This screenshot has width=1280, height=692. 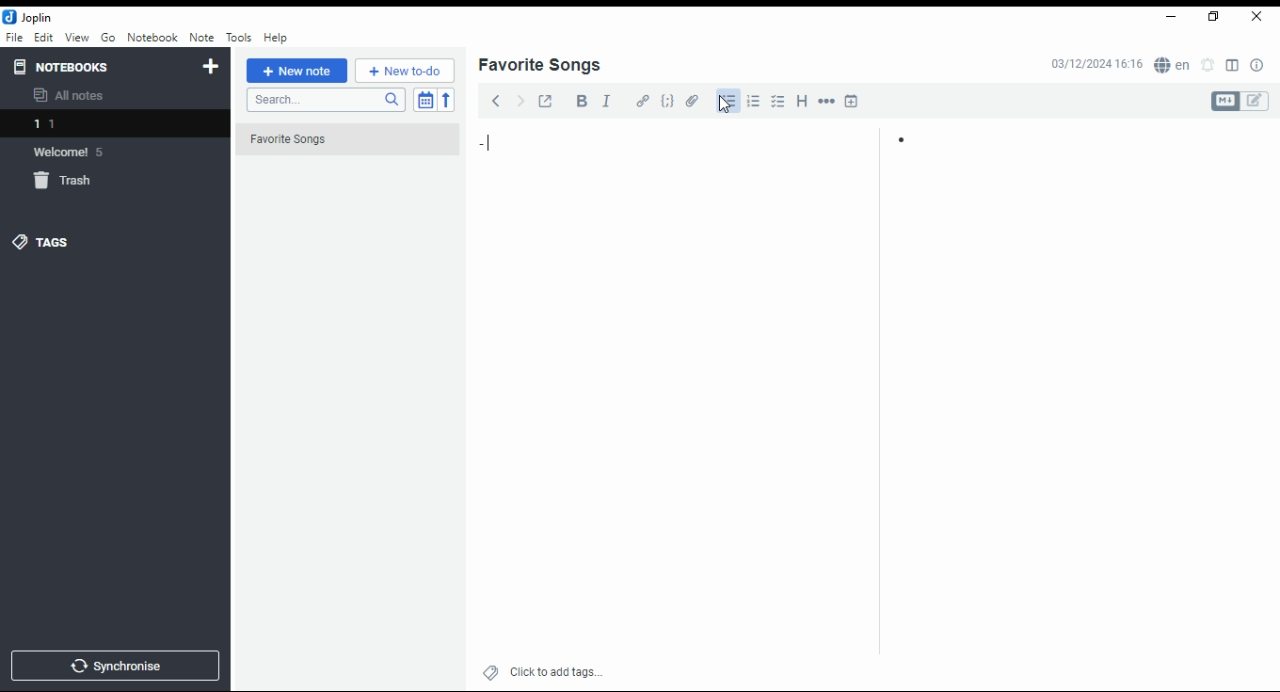 What do you see at coordinates (74, 184) in the screenshot?
I see `trash` at bounding box center [74, 184].